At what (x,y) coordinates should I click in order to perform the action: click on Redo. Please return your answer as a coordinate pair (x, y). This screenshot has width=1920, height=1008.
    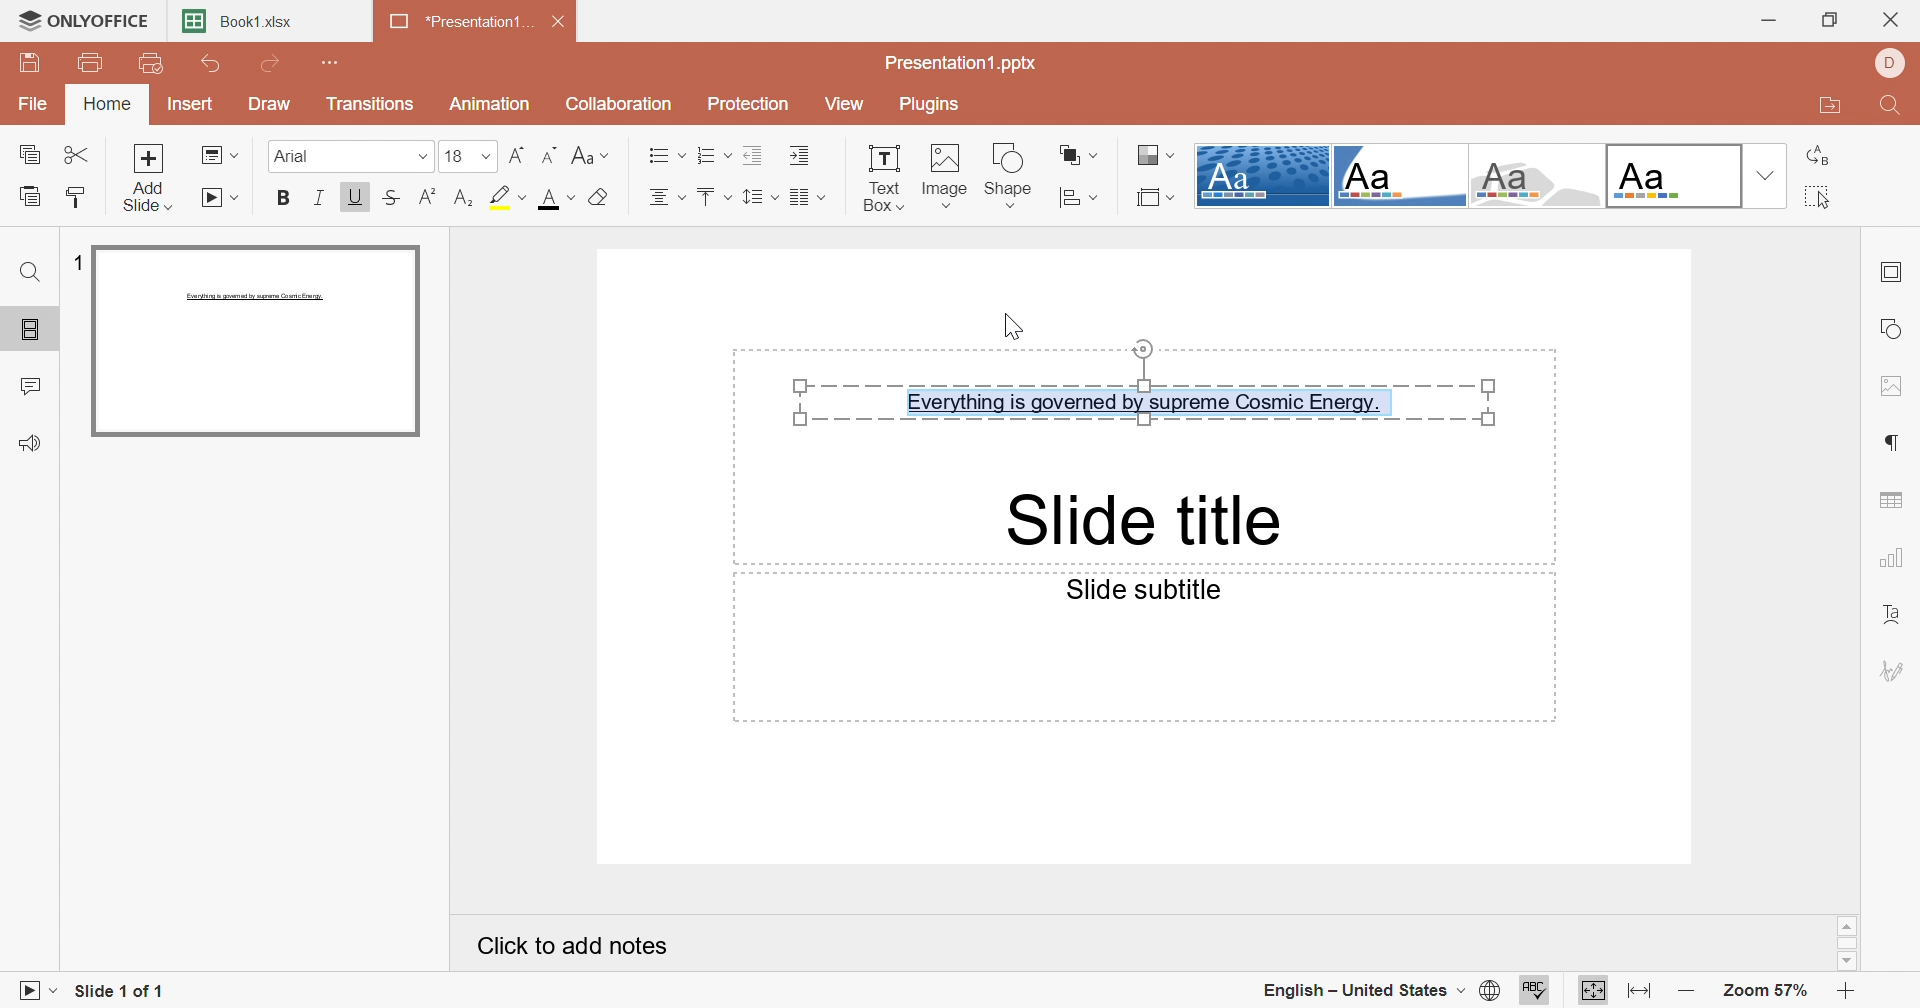
    Looking at the image, I should click on (269, 65).